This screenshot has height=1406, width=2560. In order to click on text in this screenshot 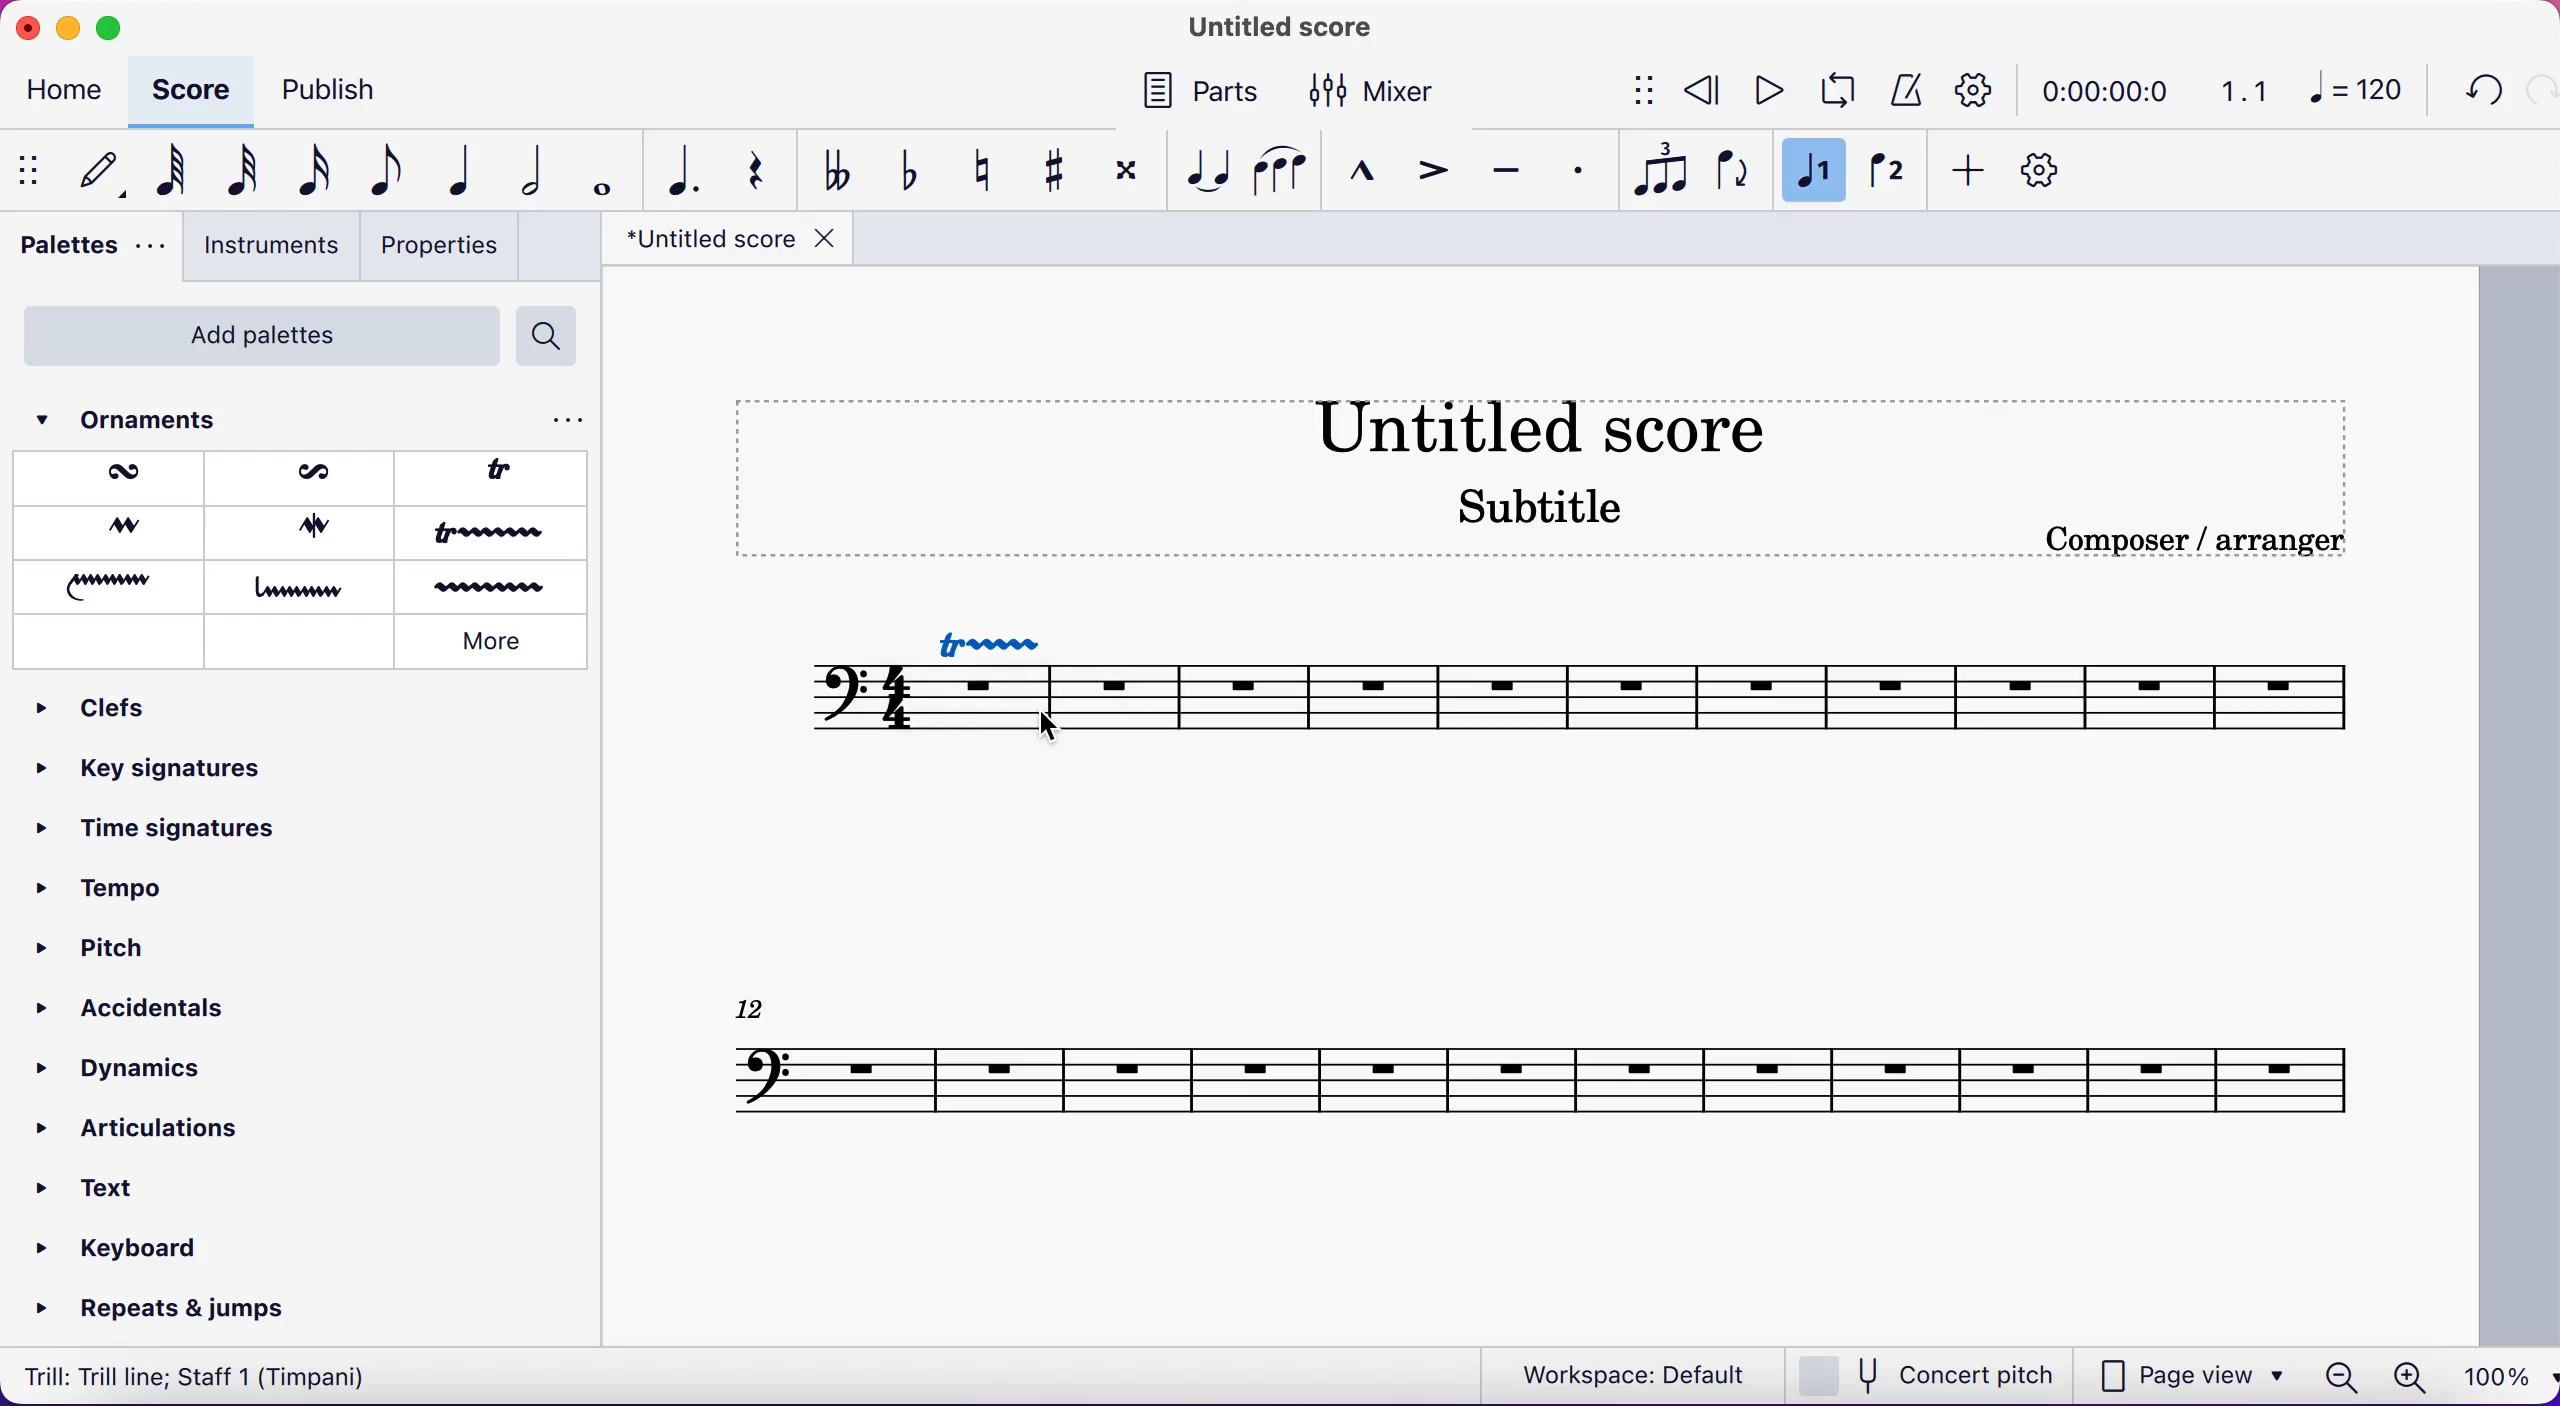, I will do `click(110, 1182)`.